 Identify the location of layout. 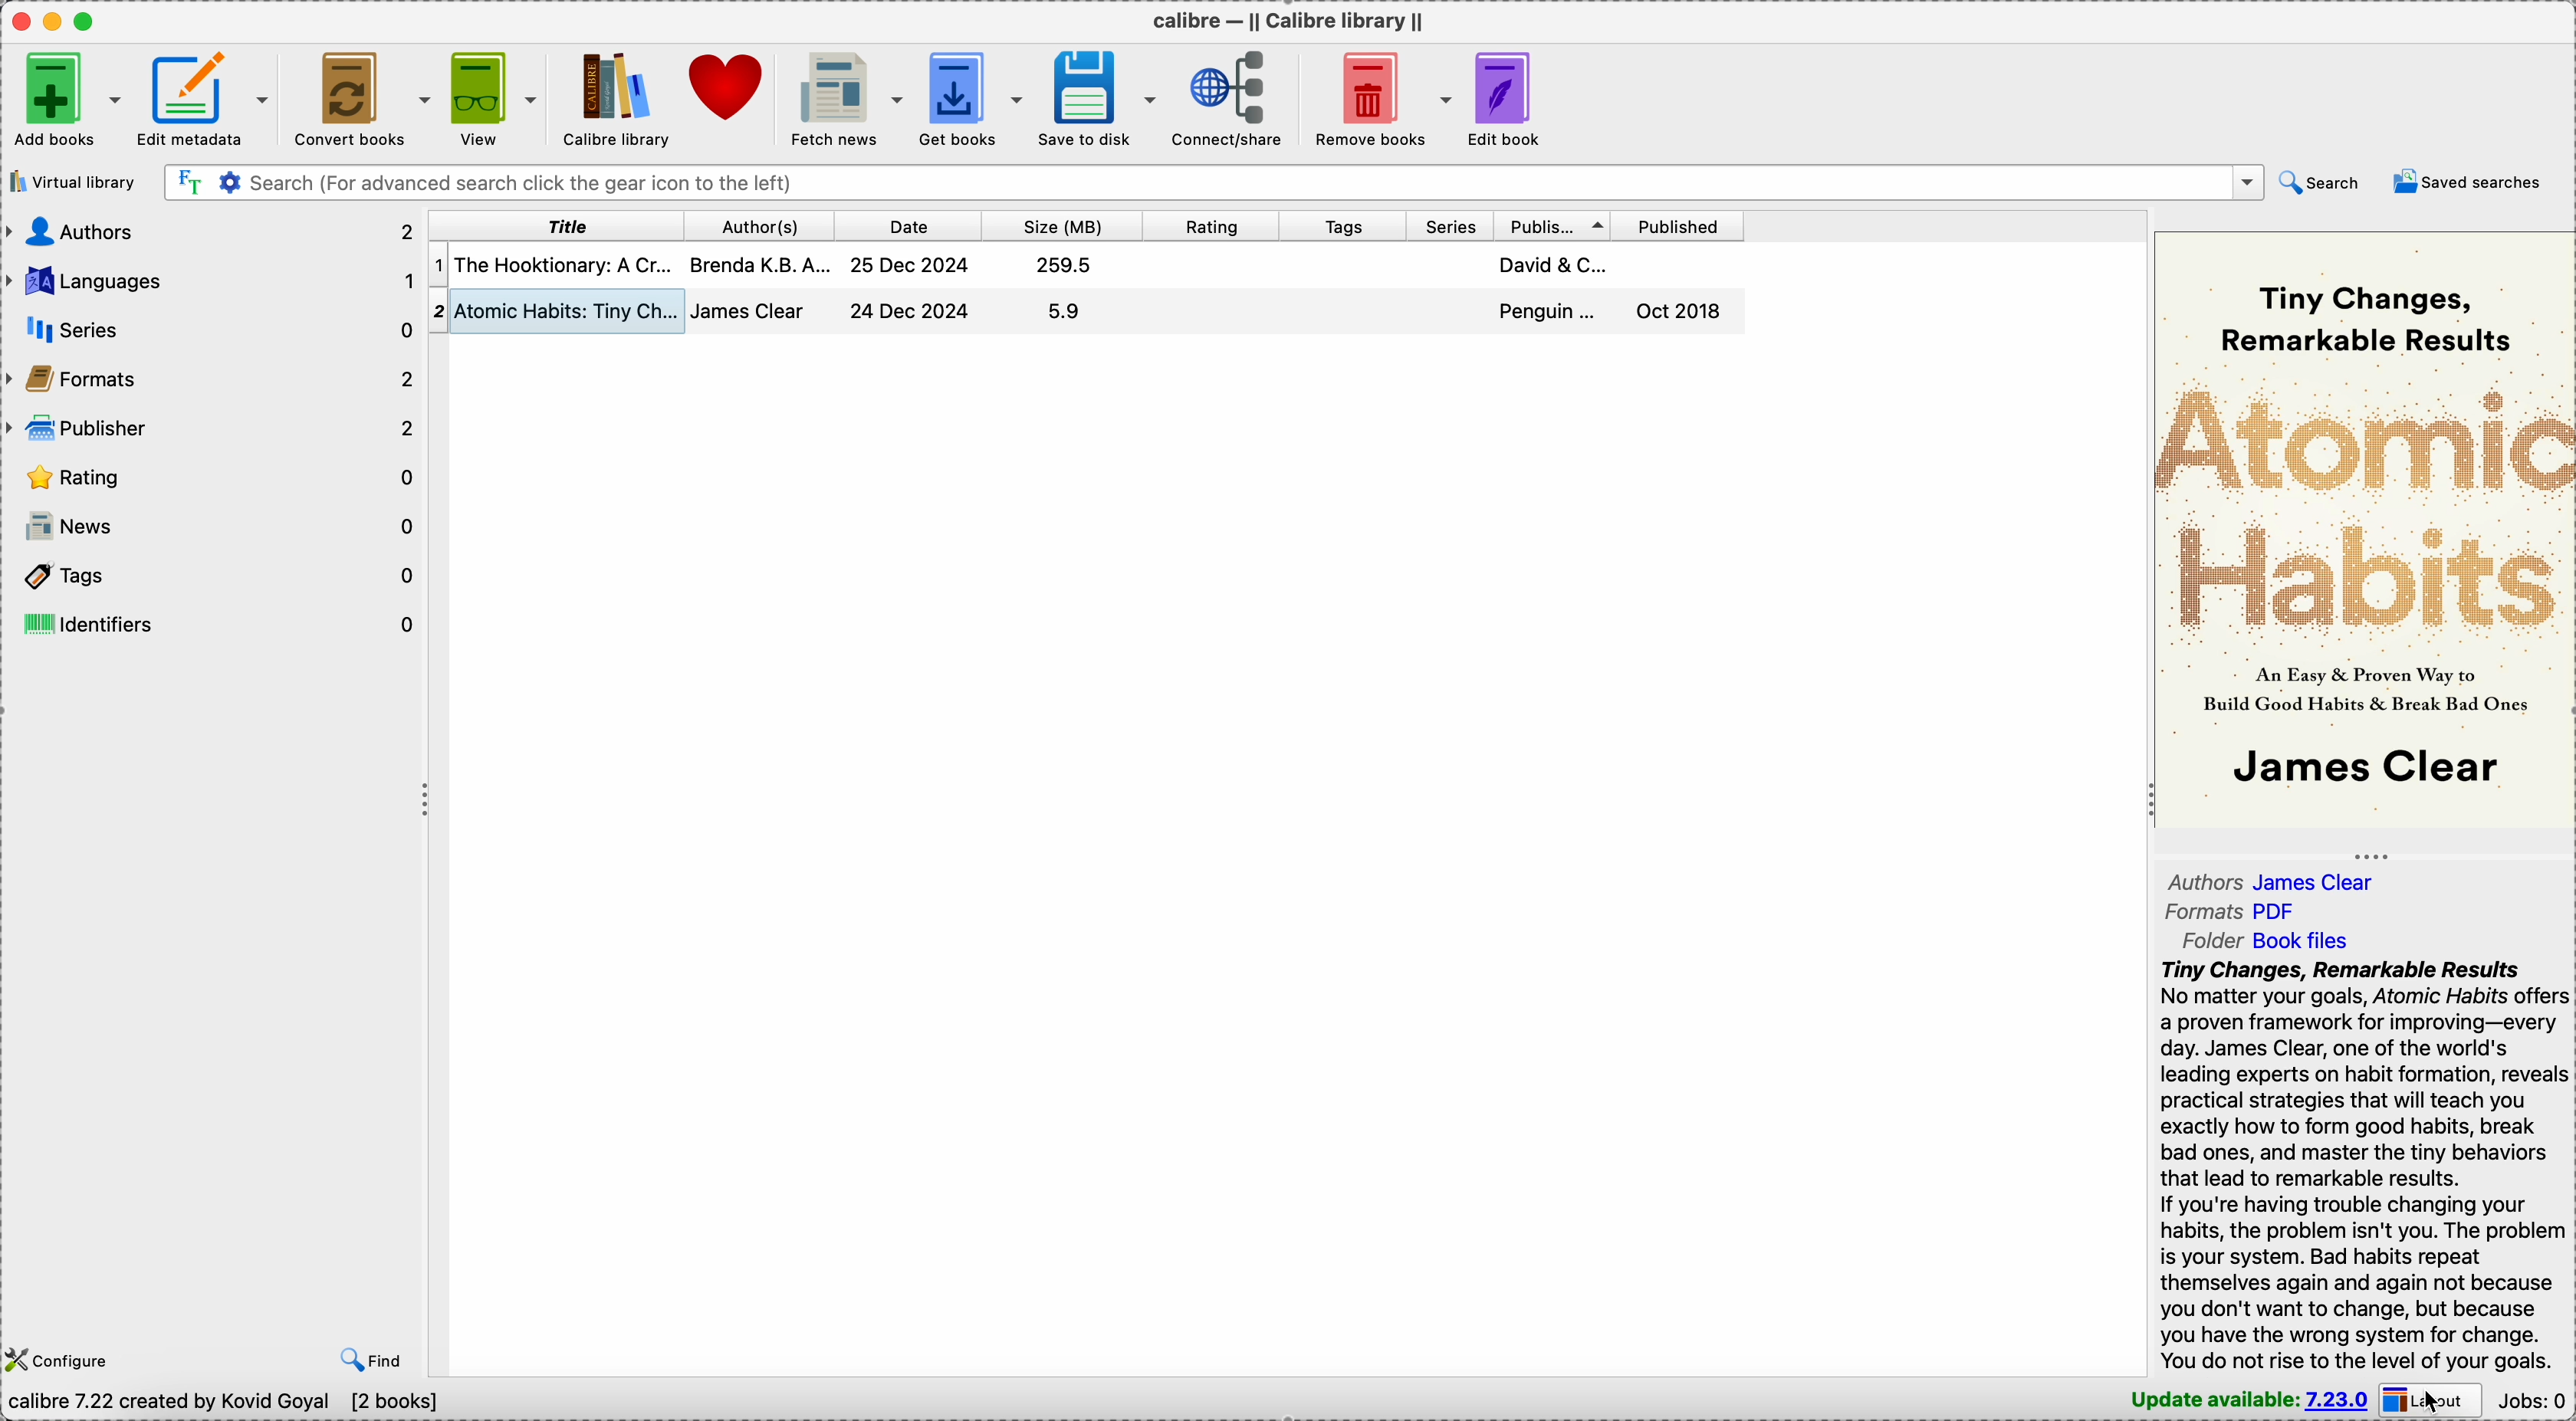
(2435, 1400).